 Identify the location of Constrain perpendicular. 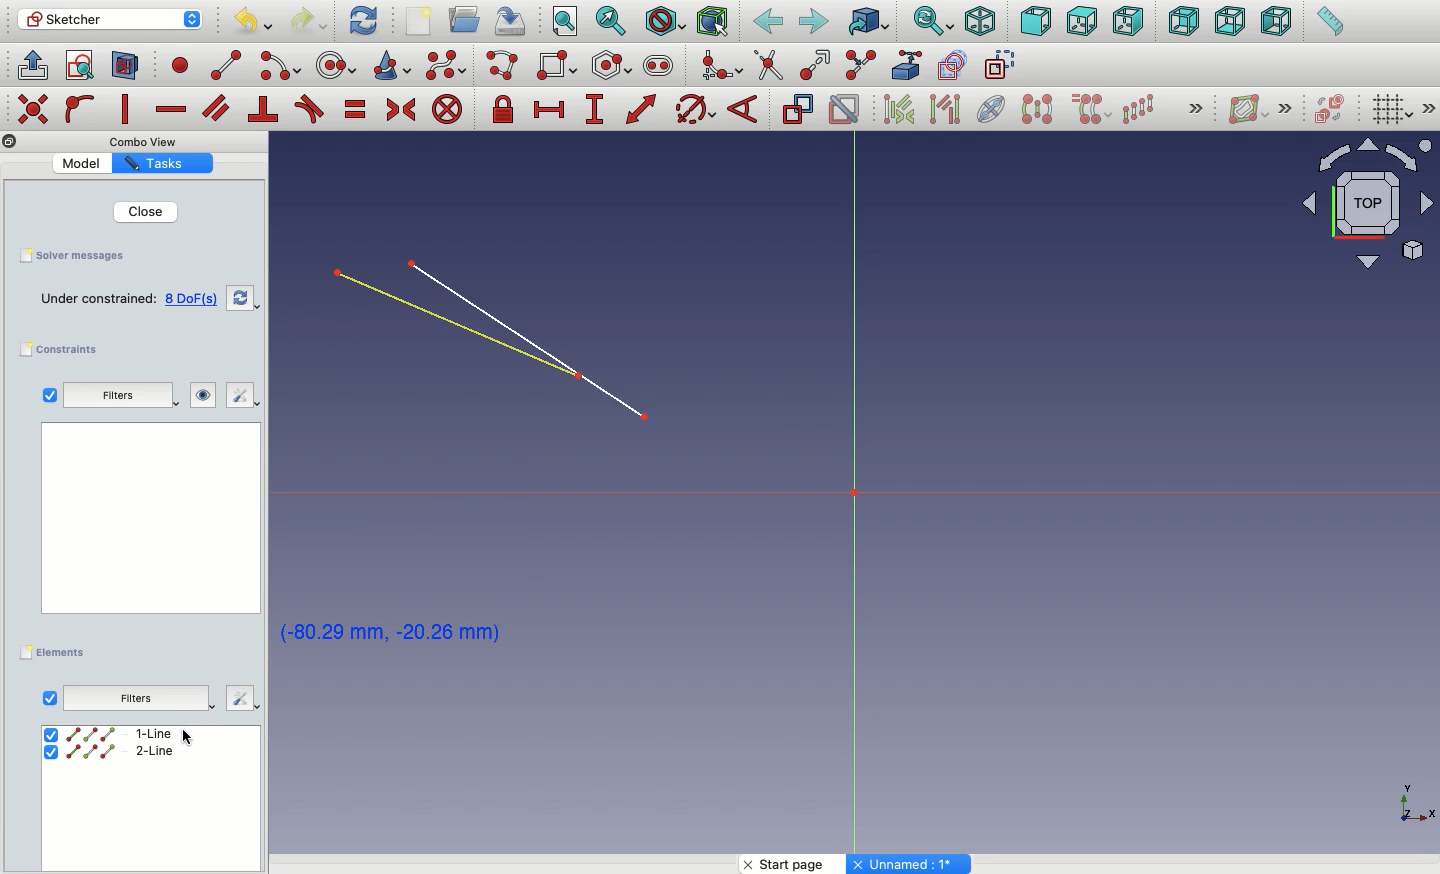
(264, 110).